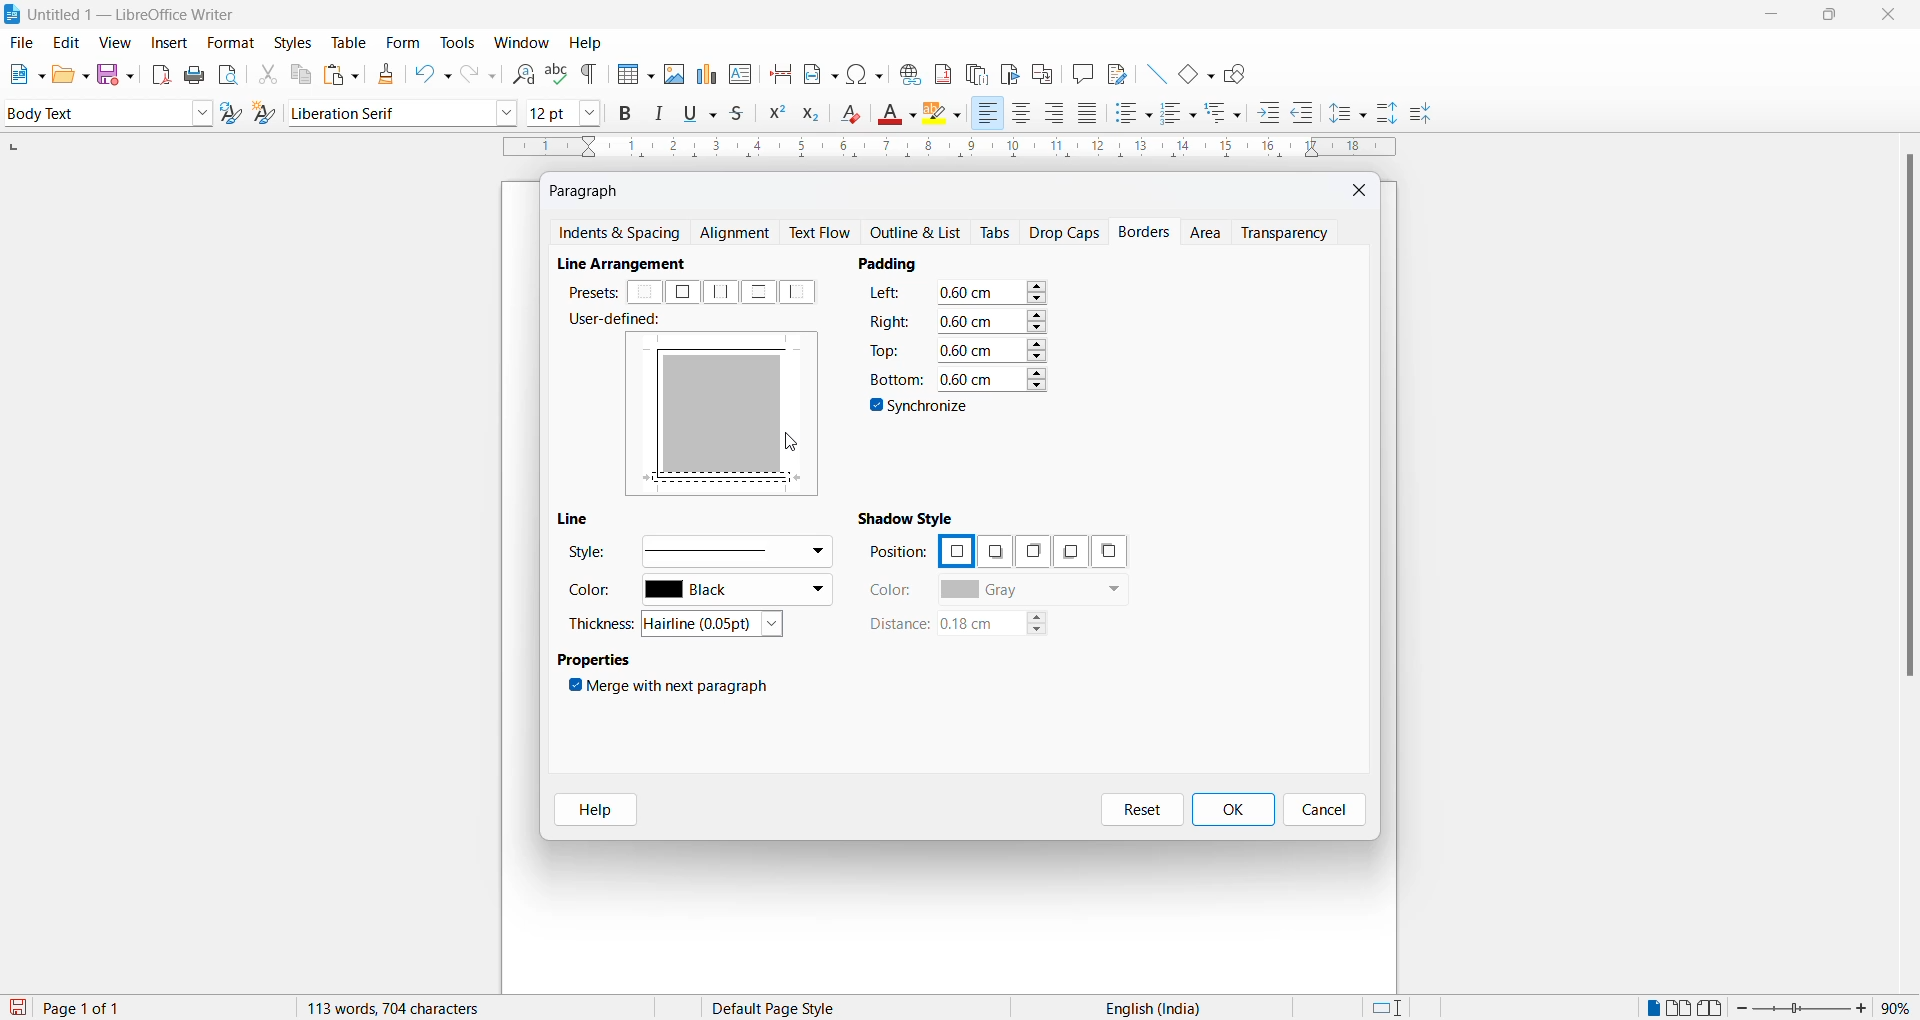 Image resolution: width=1920 pixels, height=1020 pixels. What do you see at coordinates (894, 379) in the screenshot?
I see `bottom` at bounding box center [894, 379].